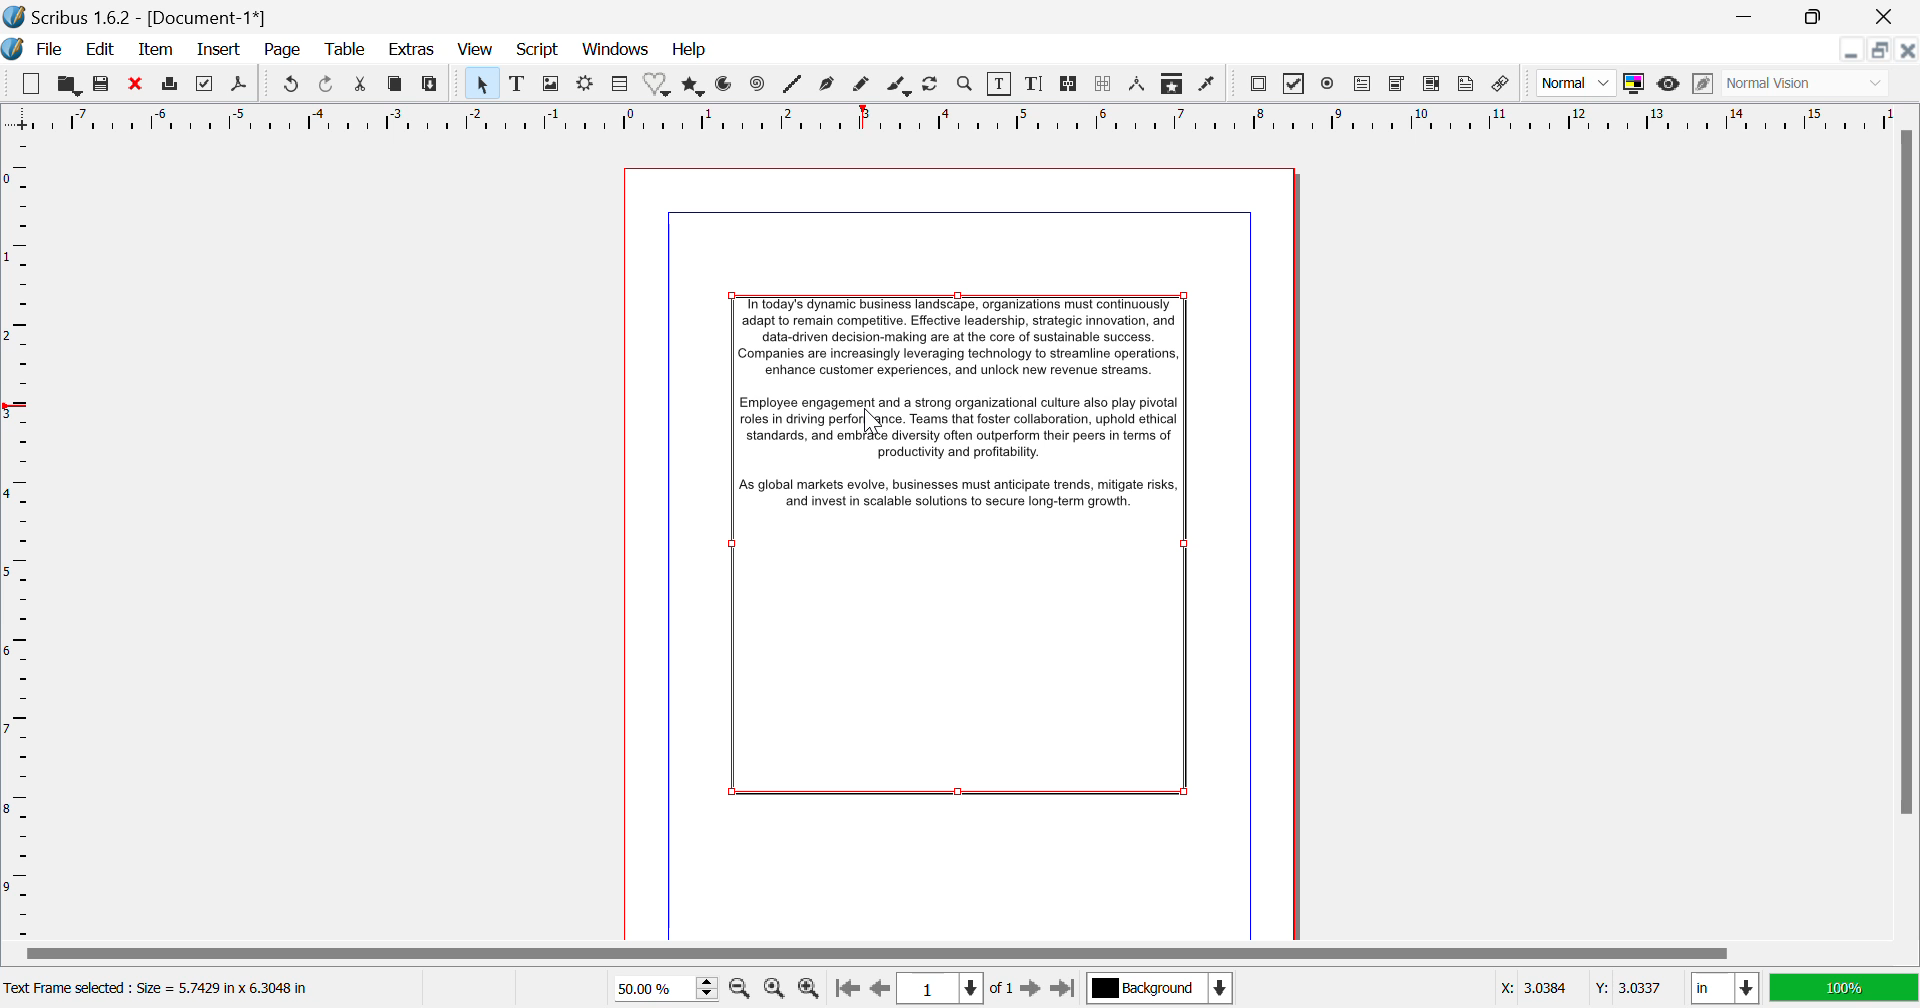 This screenshot has width=1920, height=1008. I want to click on Text Annotation, so click(1466, 86).